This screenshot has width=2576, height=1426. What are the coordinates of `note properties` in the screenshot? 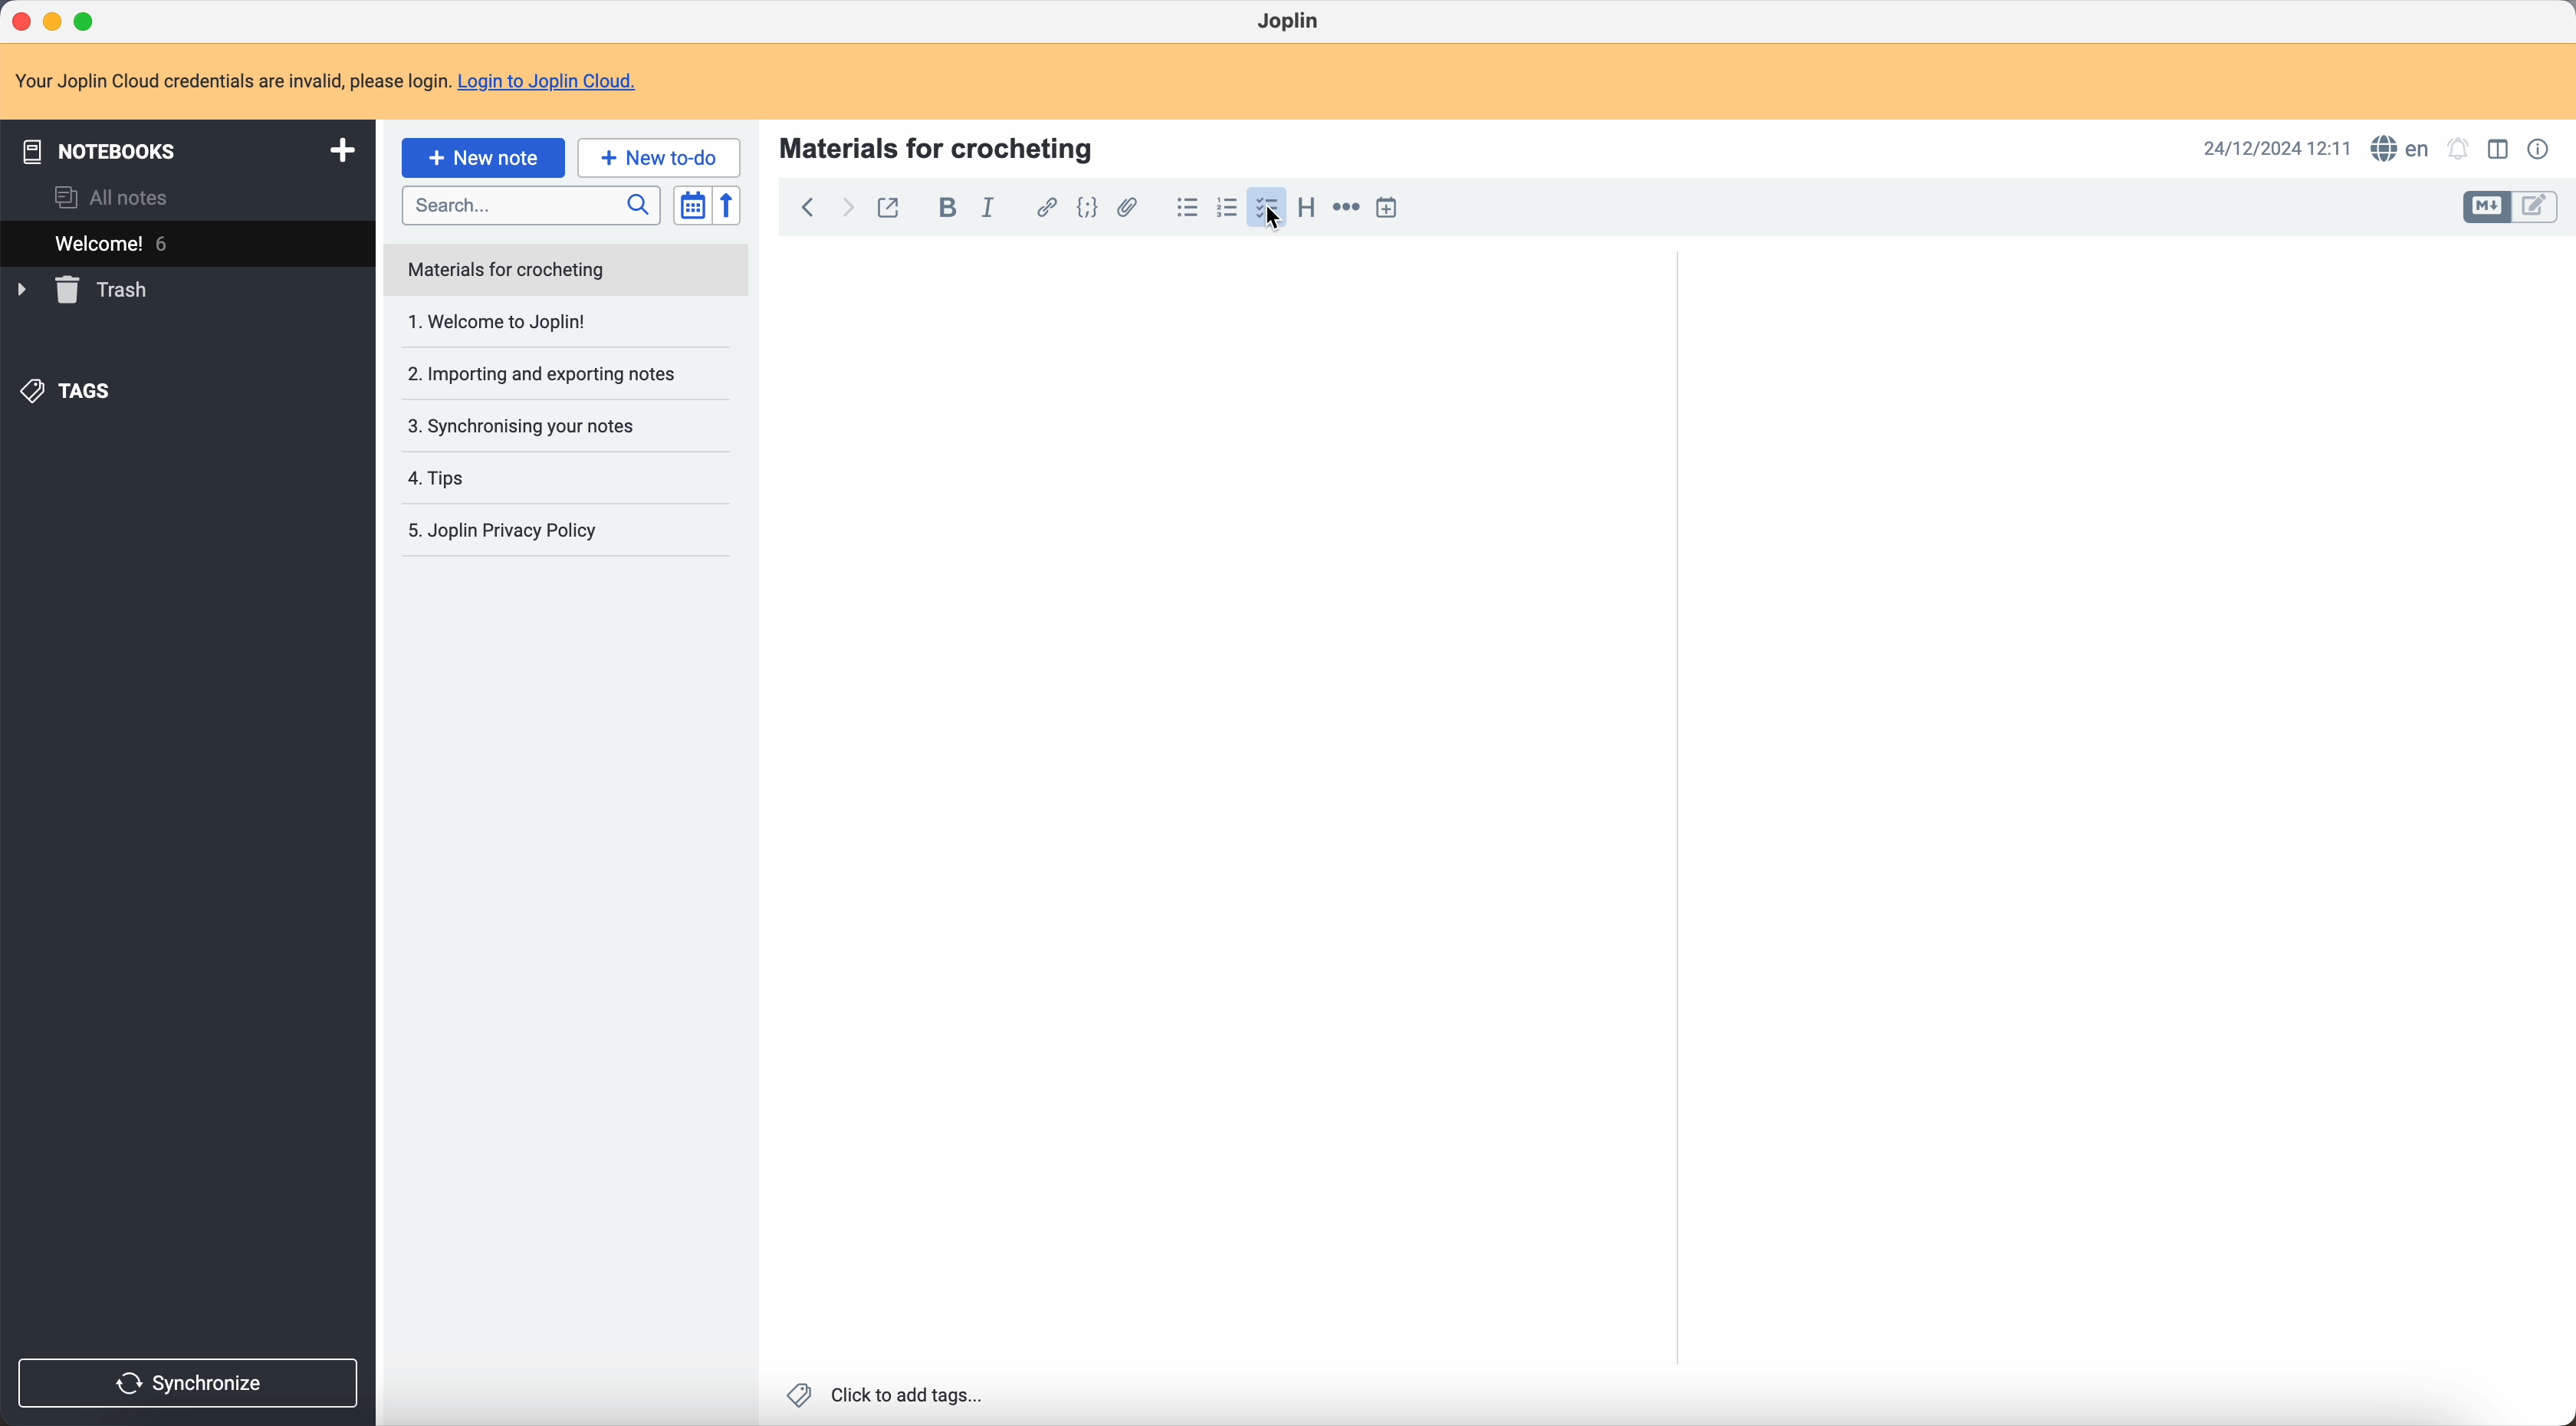 It's located at (2541, 150).